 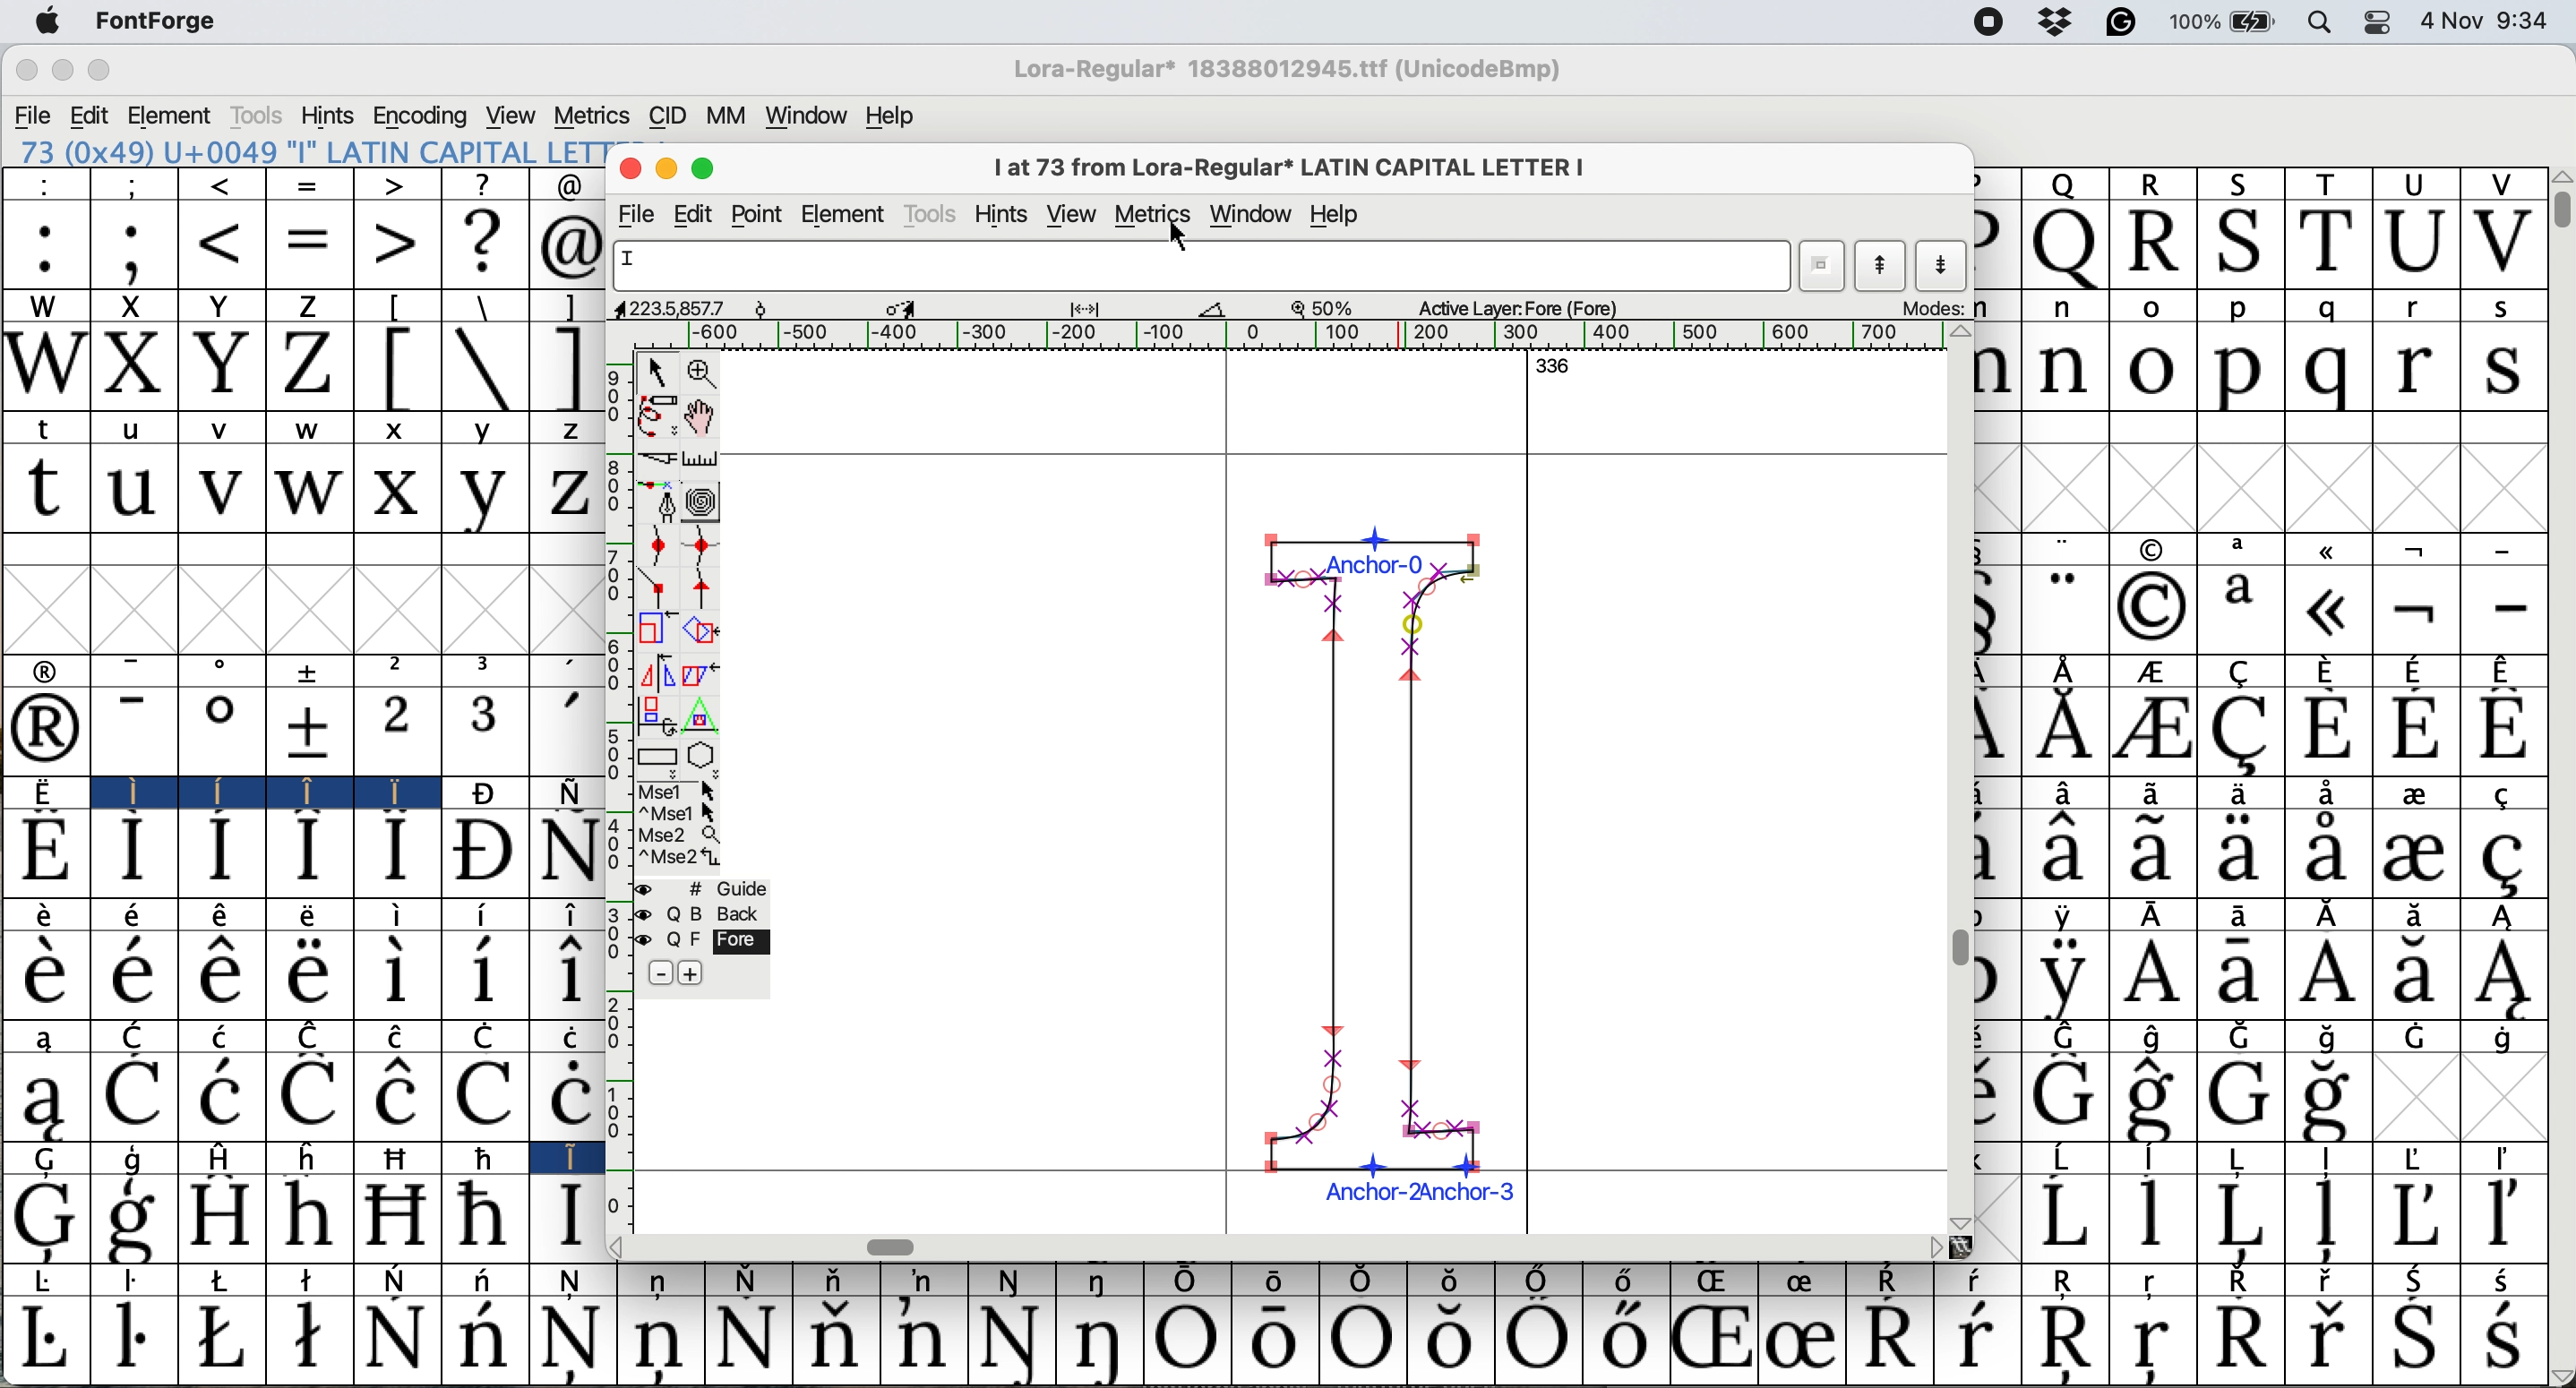 I want to click on Y, so click(x=221, y=307).